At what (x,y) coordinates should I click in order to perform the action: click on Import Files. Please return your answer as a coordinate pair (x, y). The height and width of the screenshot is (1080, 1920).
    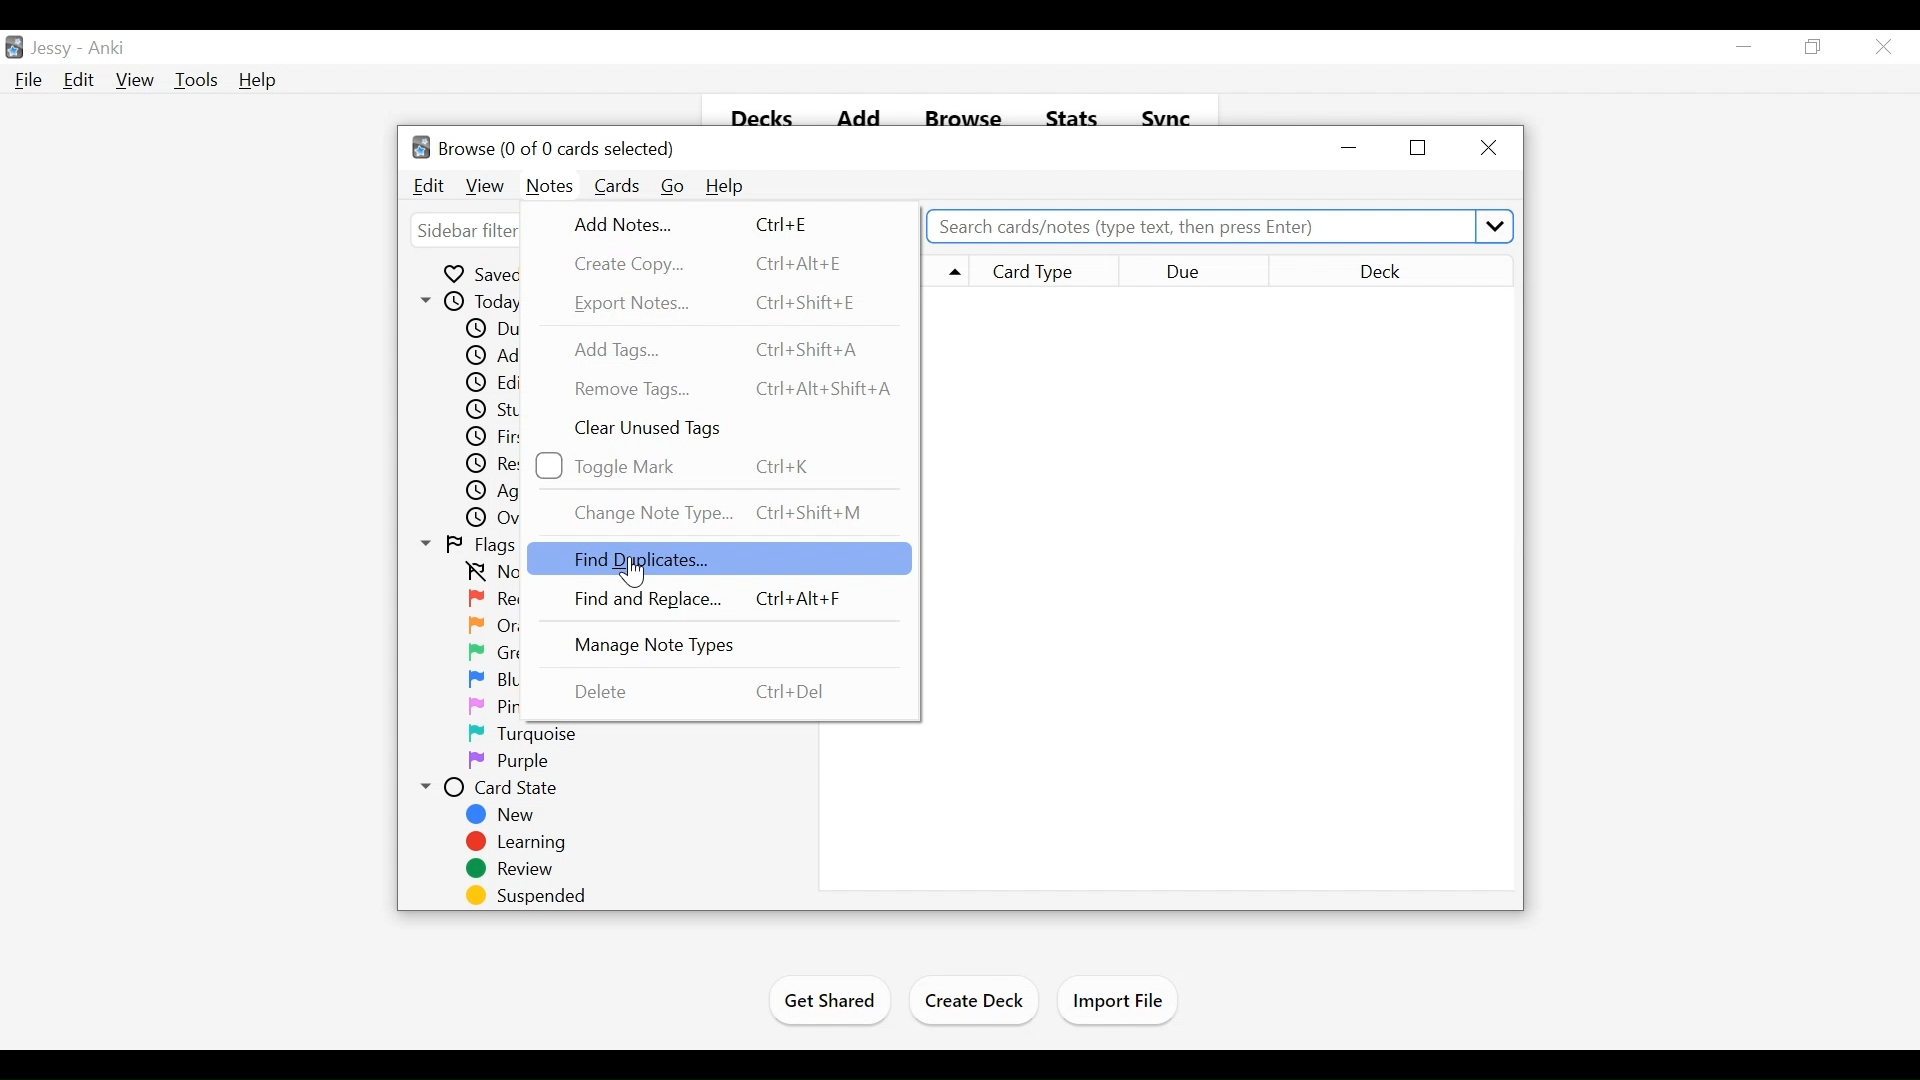
    Looking at the image, I should click on (1117, 1001).